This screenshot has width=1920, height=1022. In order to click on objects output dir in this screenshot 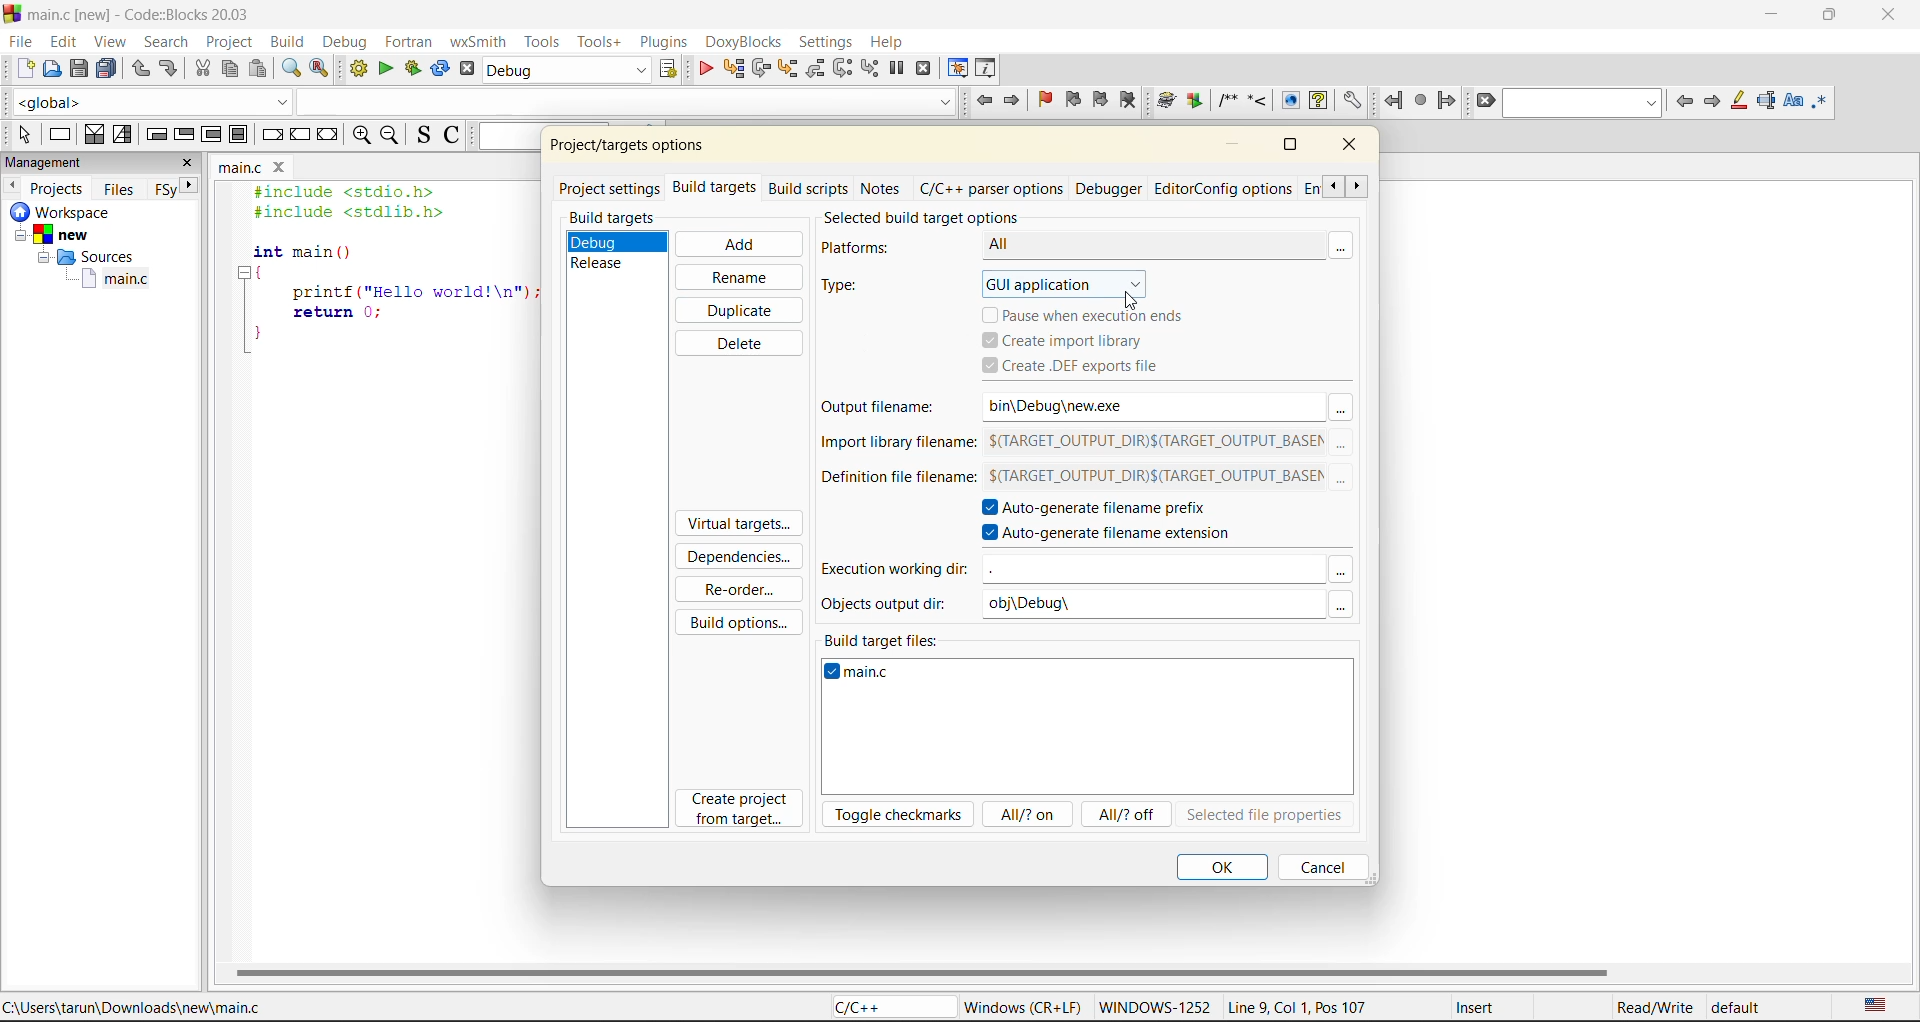, I will do `click(891, 603)`.